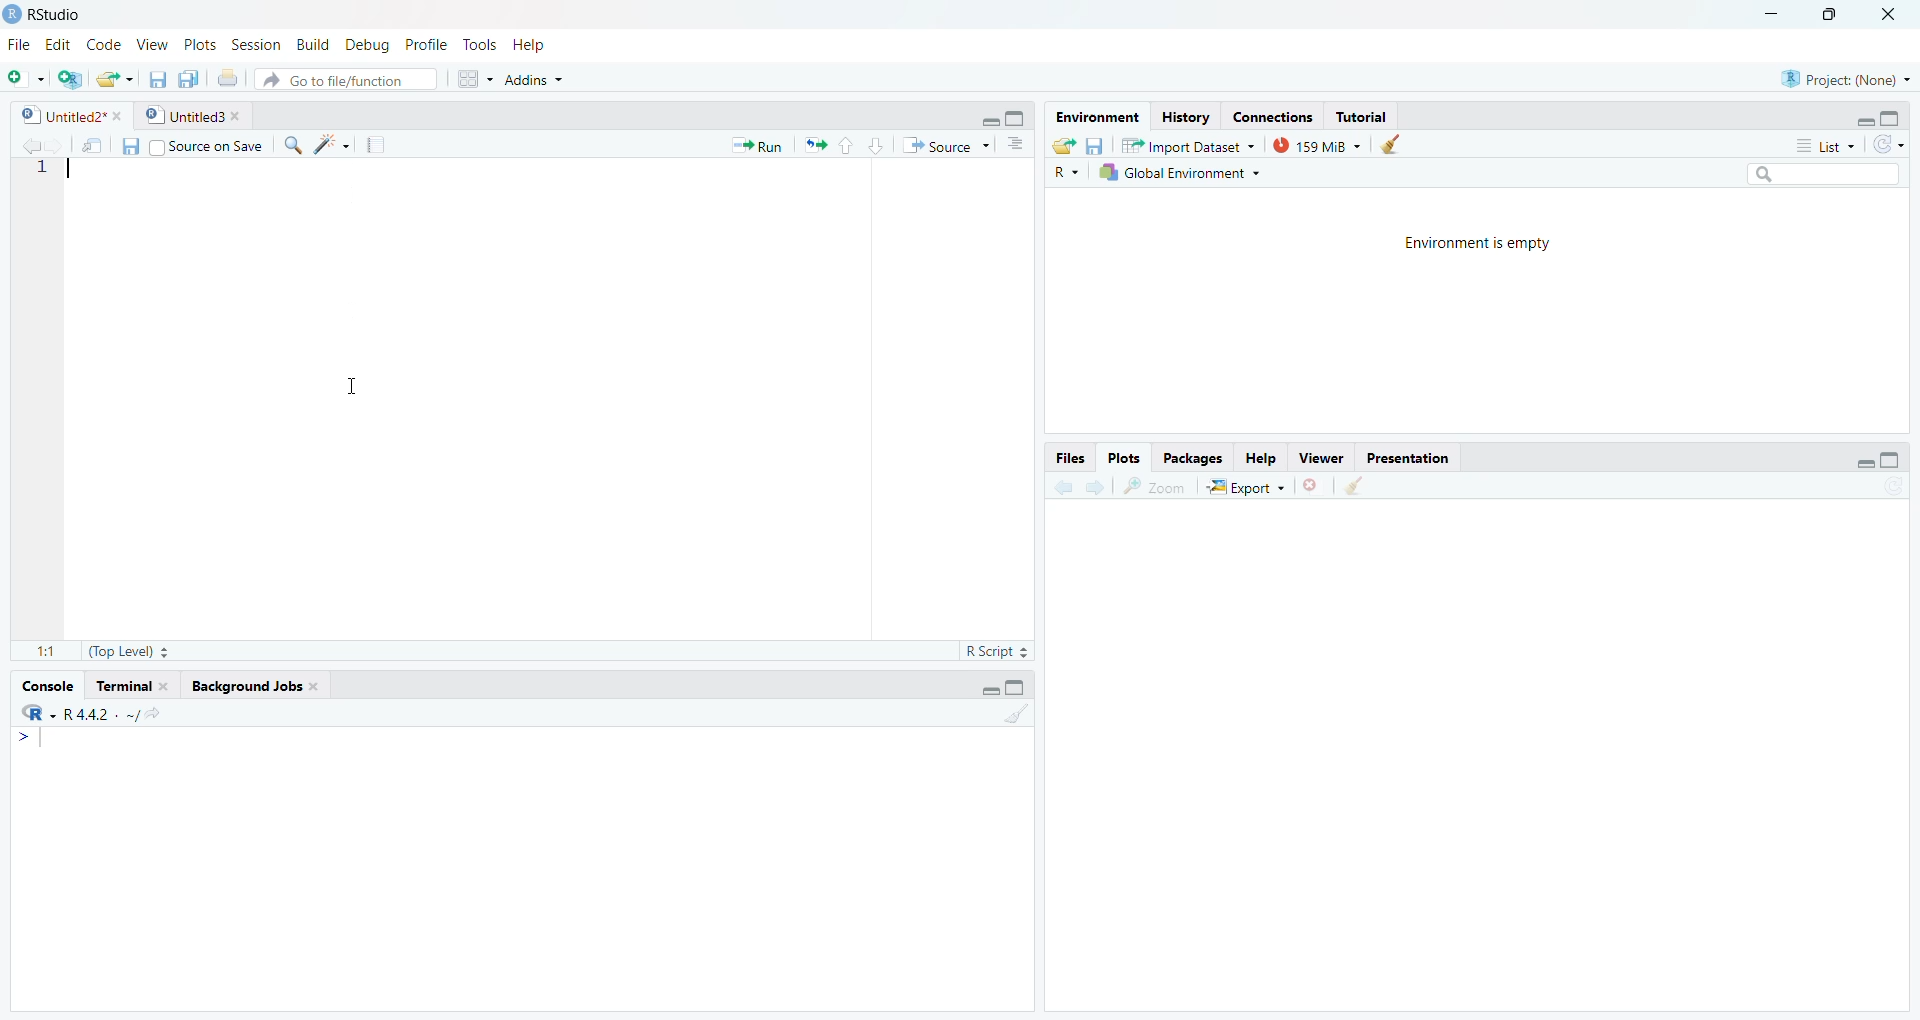  What do you see at coordinates (1405, 458) in the screenshot?
I see `Presentation` at bounding box center [1405, 458].